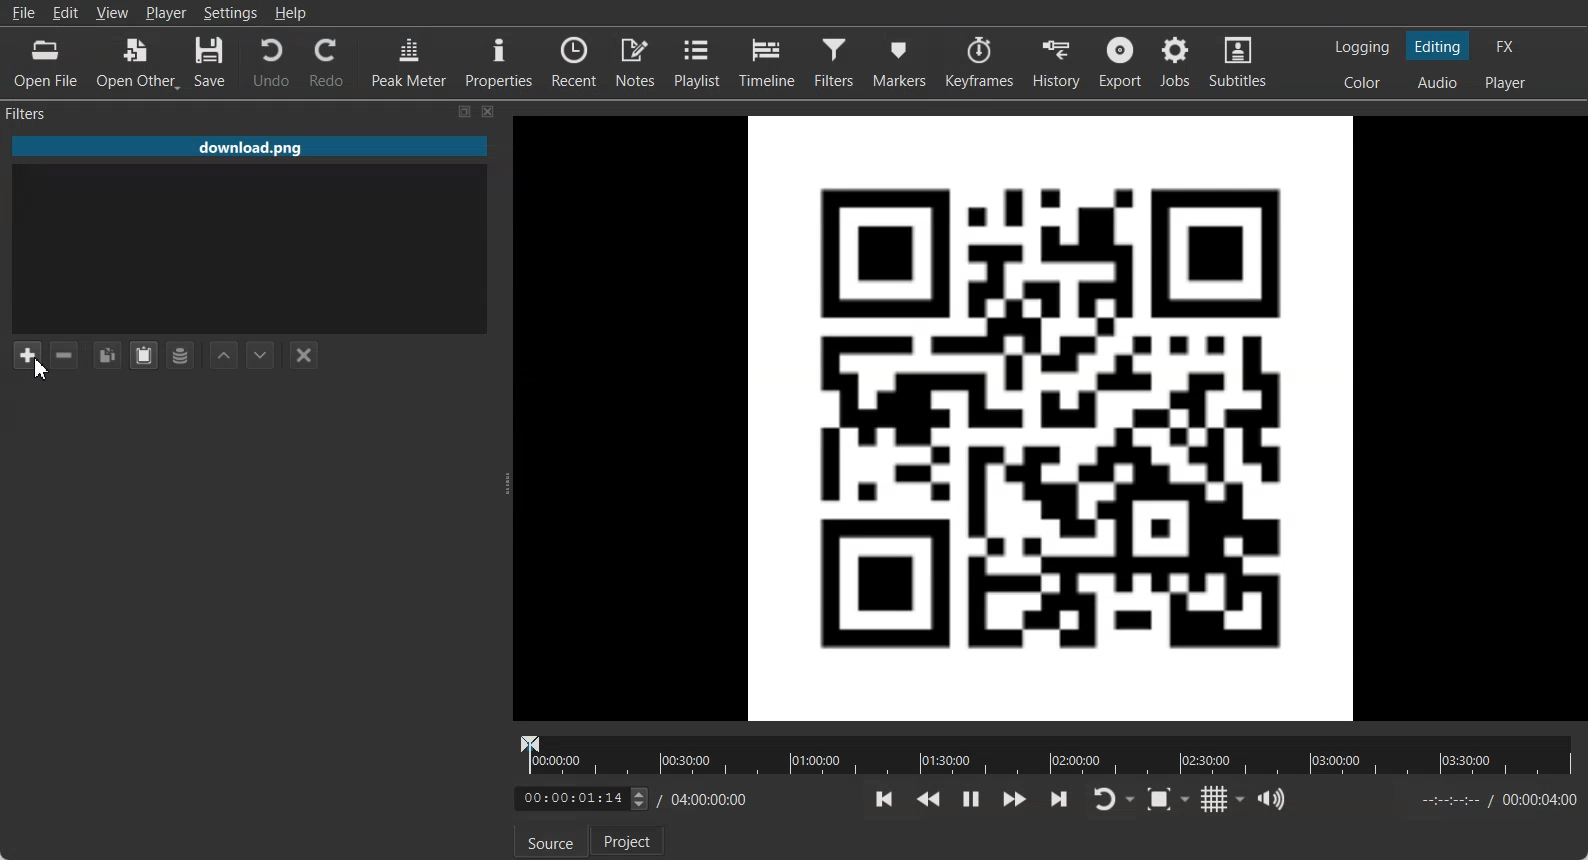 This screenshot has height=860, width=1588. I want to click on View, so click(112, 12).